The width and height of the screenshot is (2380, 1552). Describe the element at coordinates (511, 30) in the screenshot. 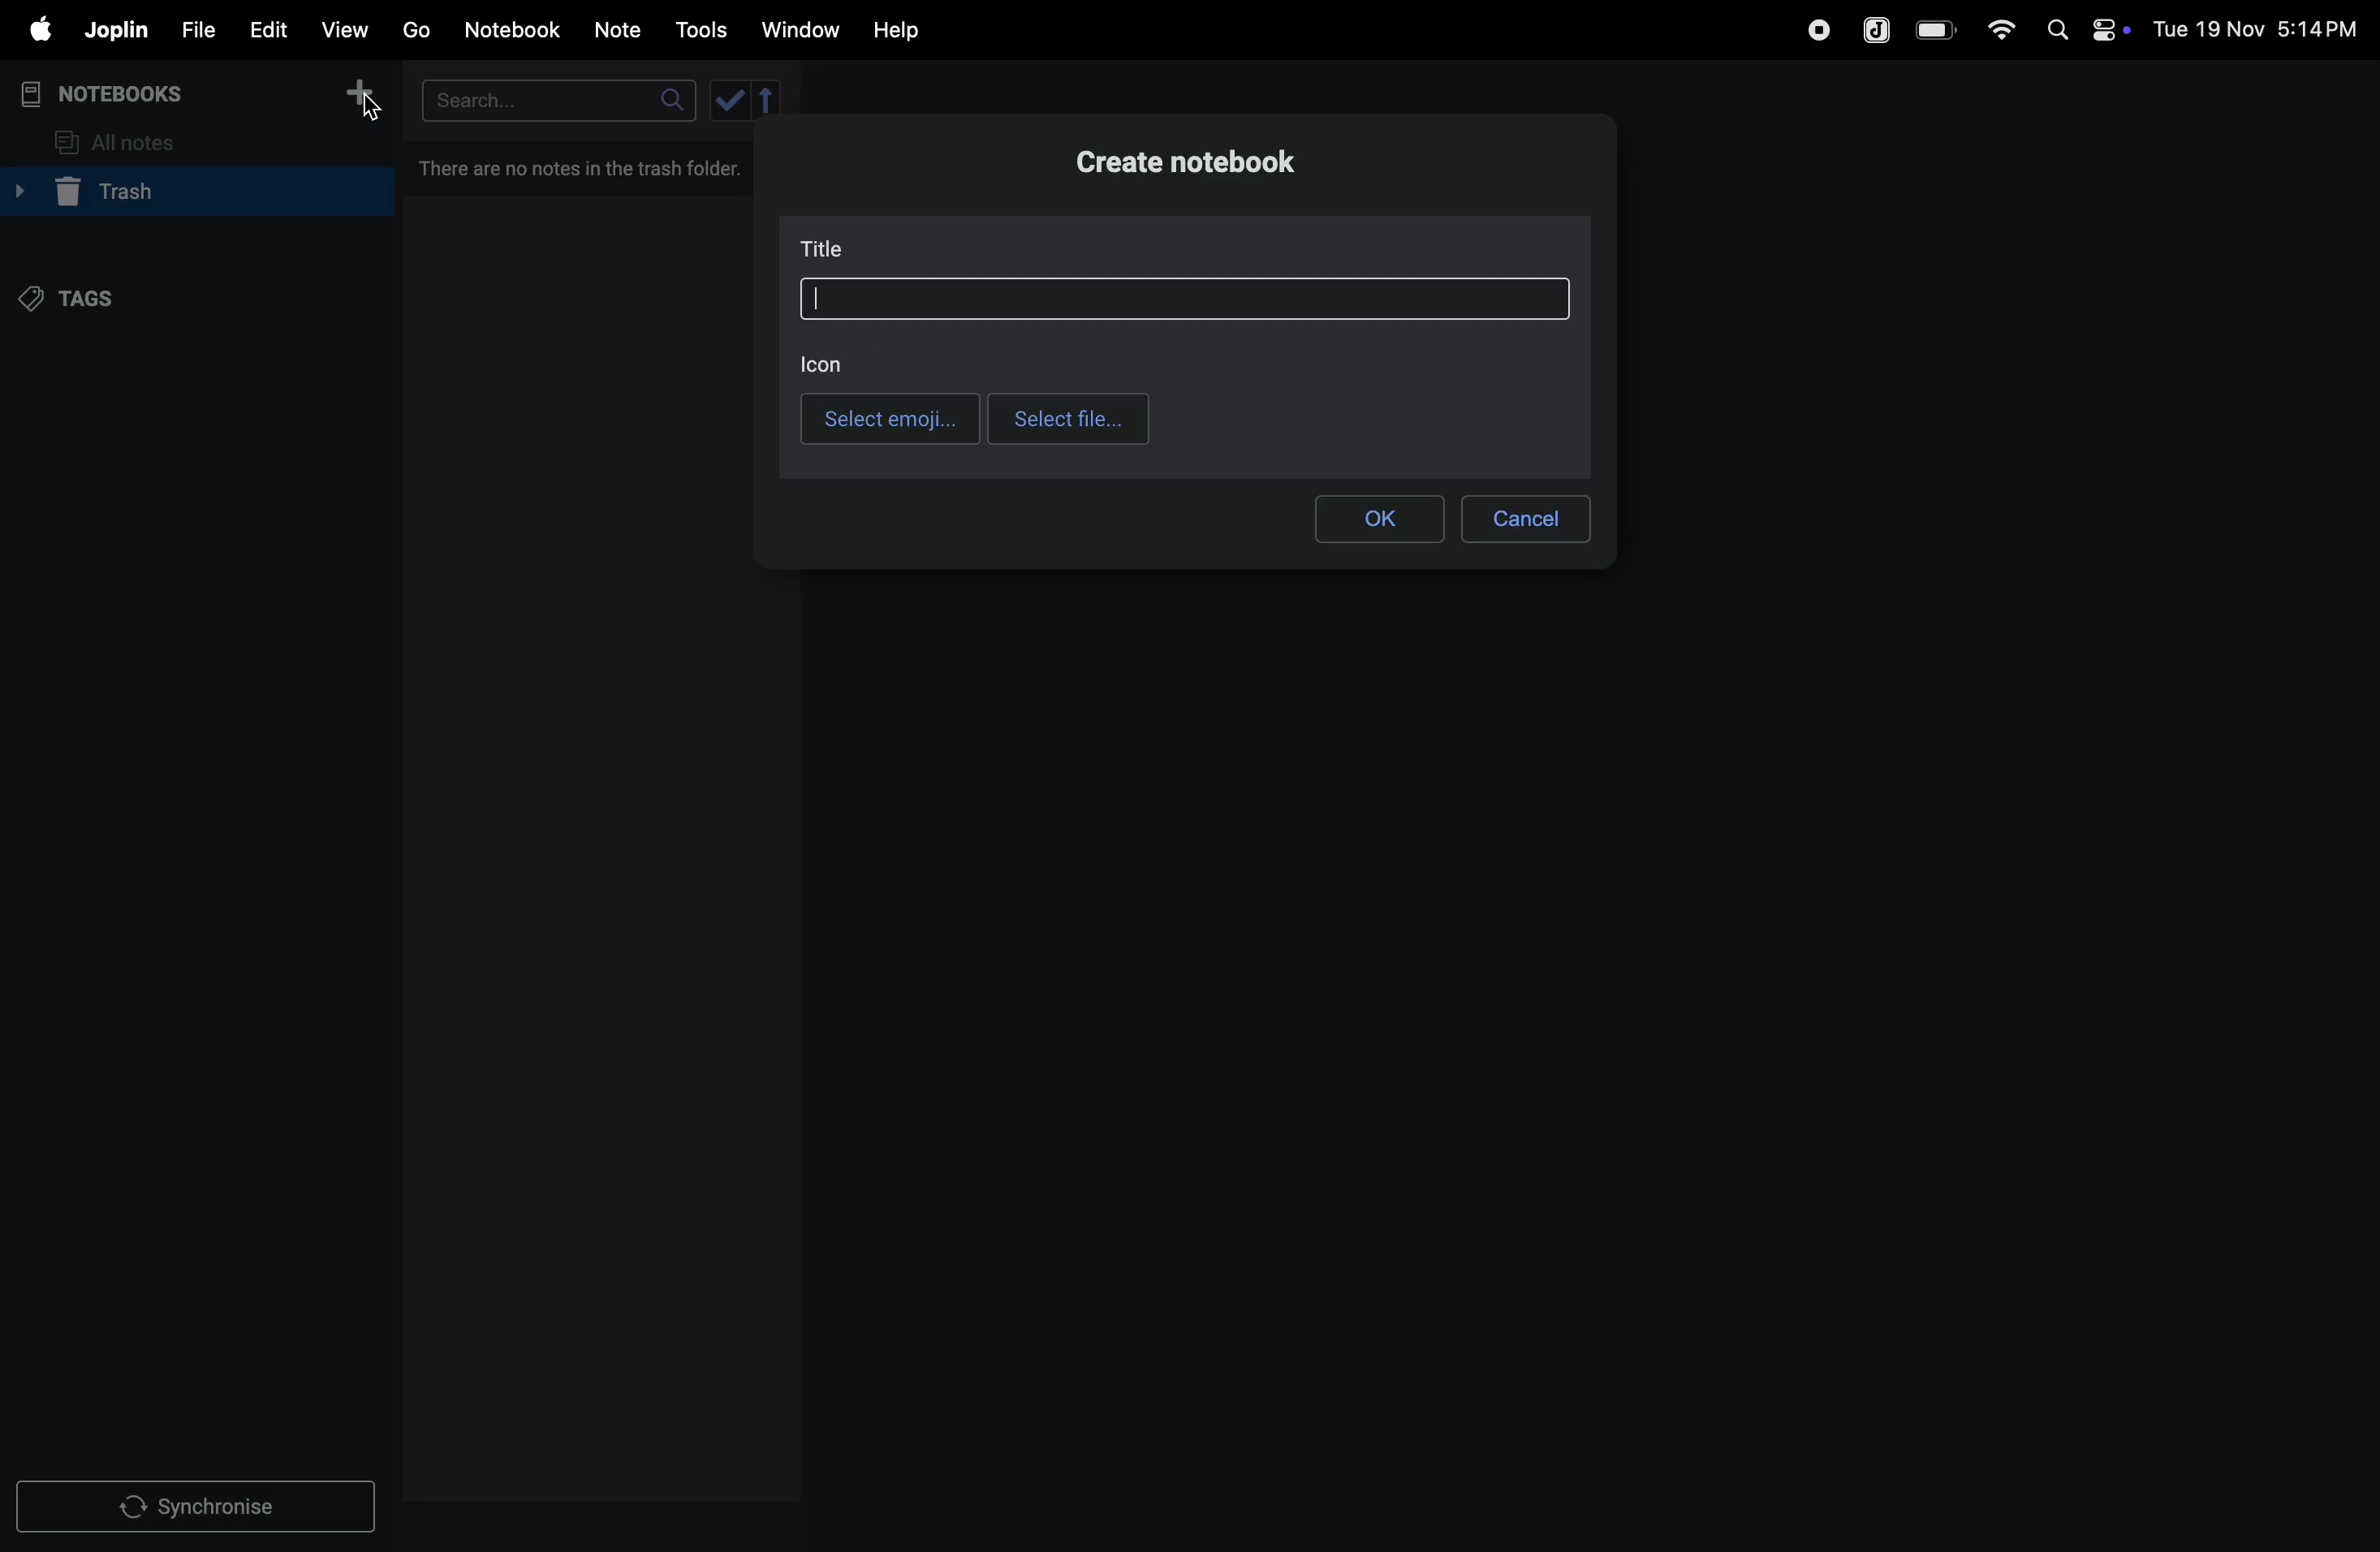

I see `notebook` at that location.